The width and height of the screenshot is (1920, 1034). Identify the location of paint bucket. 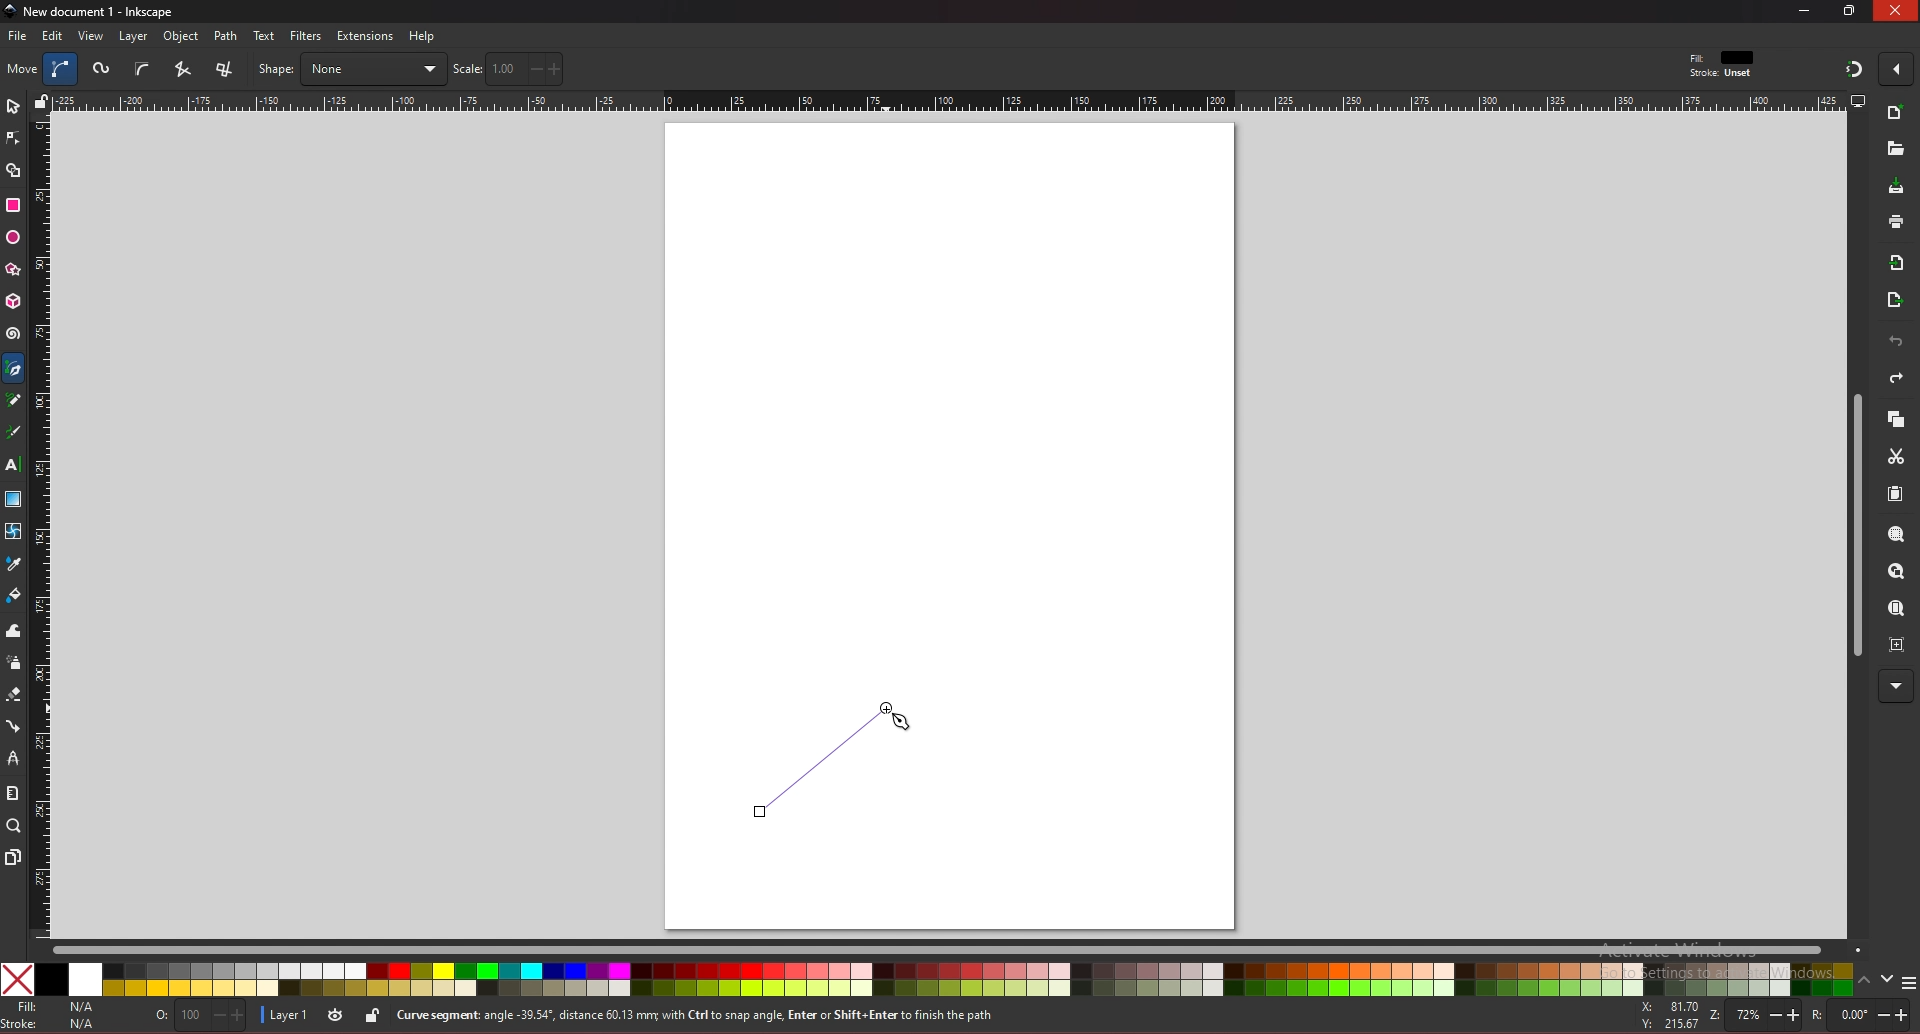
(14, 594).